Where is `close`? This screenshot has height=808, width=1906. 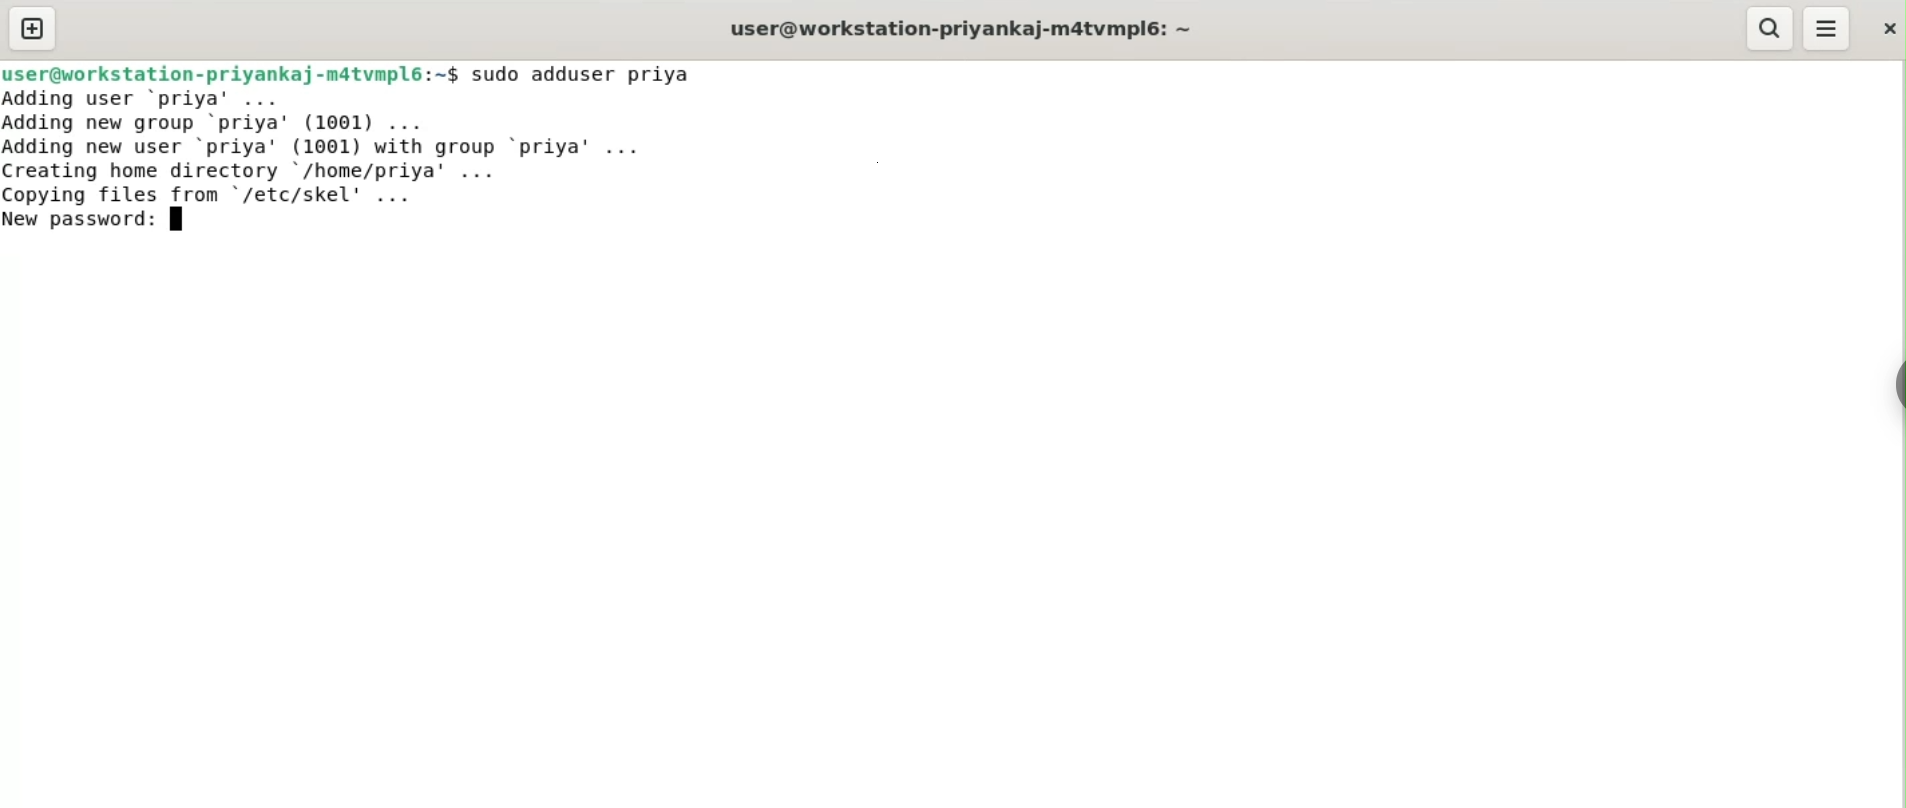 close is located at coordinates (1887, 28).